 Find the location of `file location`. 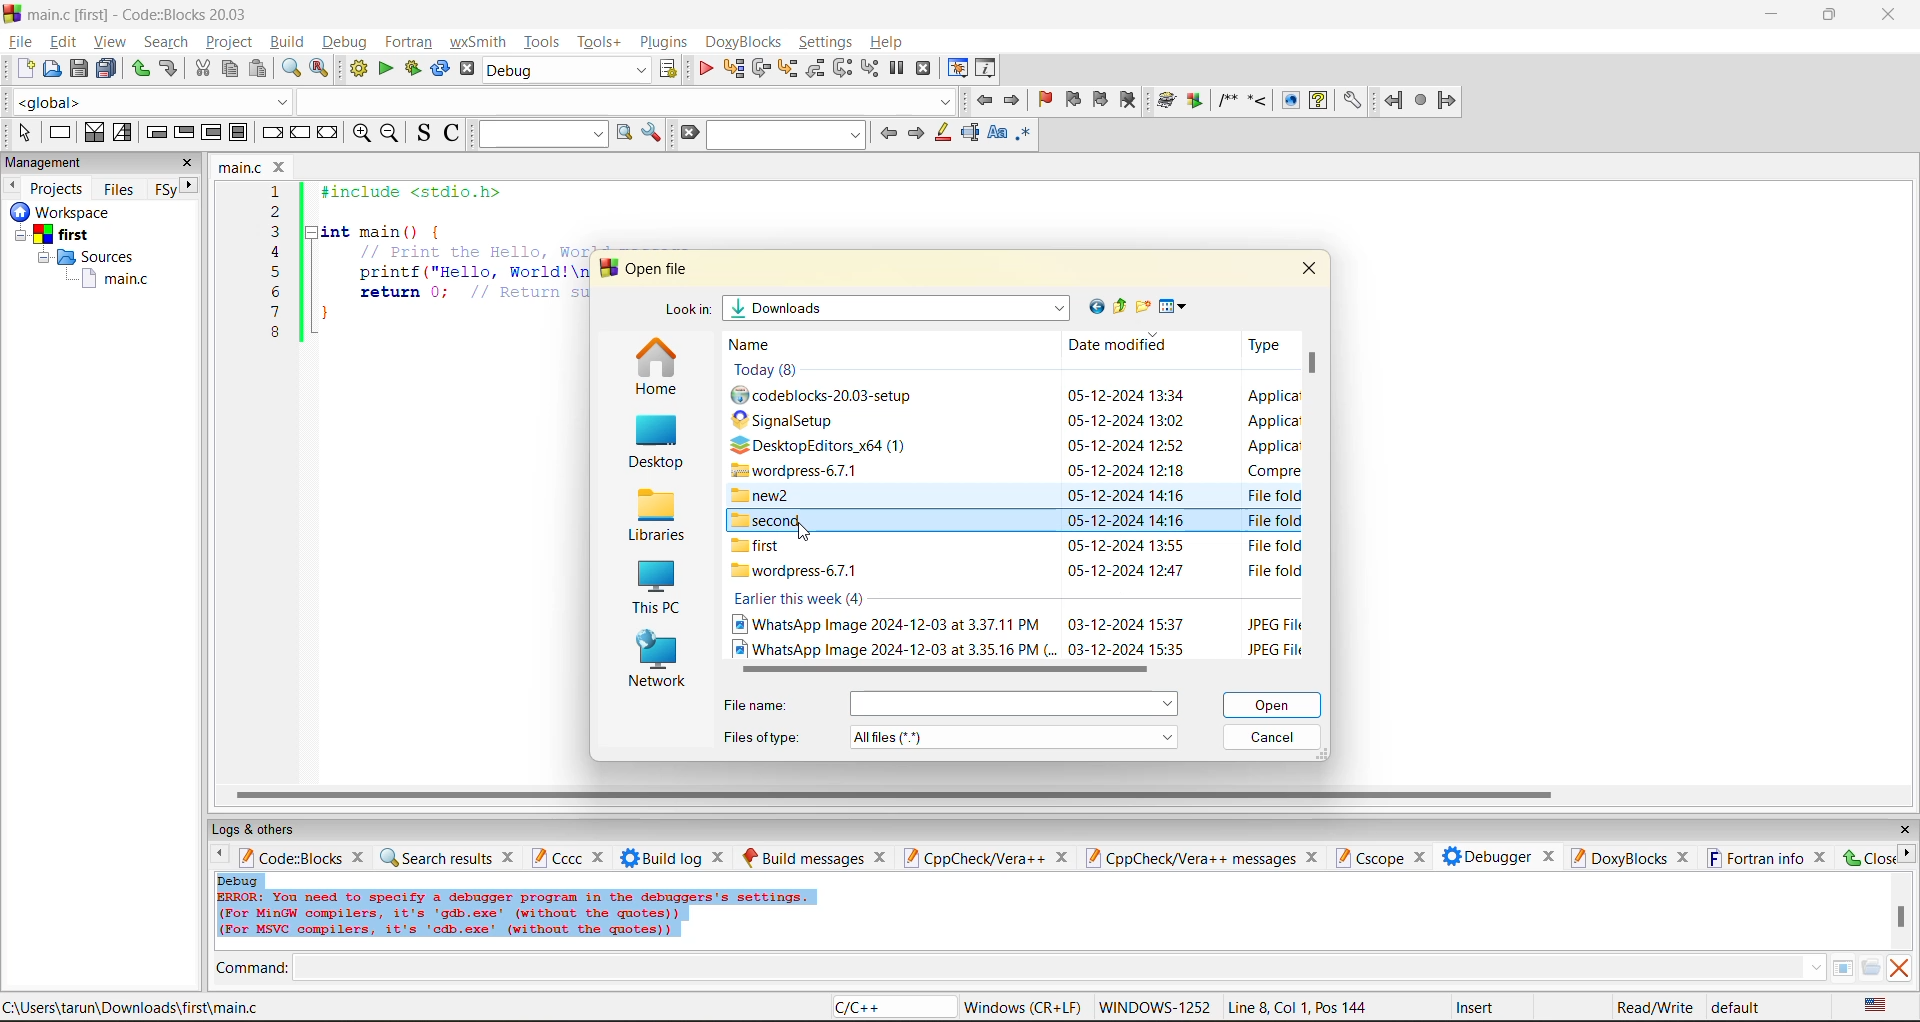

file location is located at coordinates (132, 1007).